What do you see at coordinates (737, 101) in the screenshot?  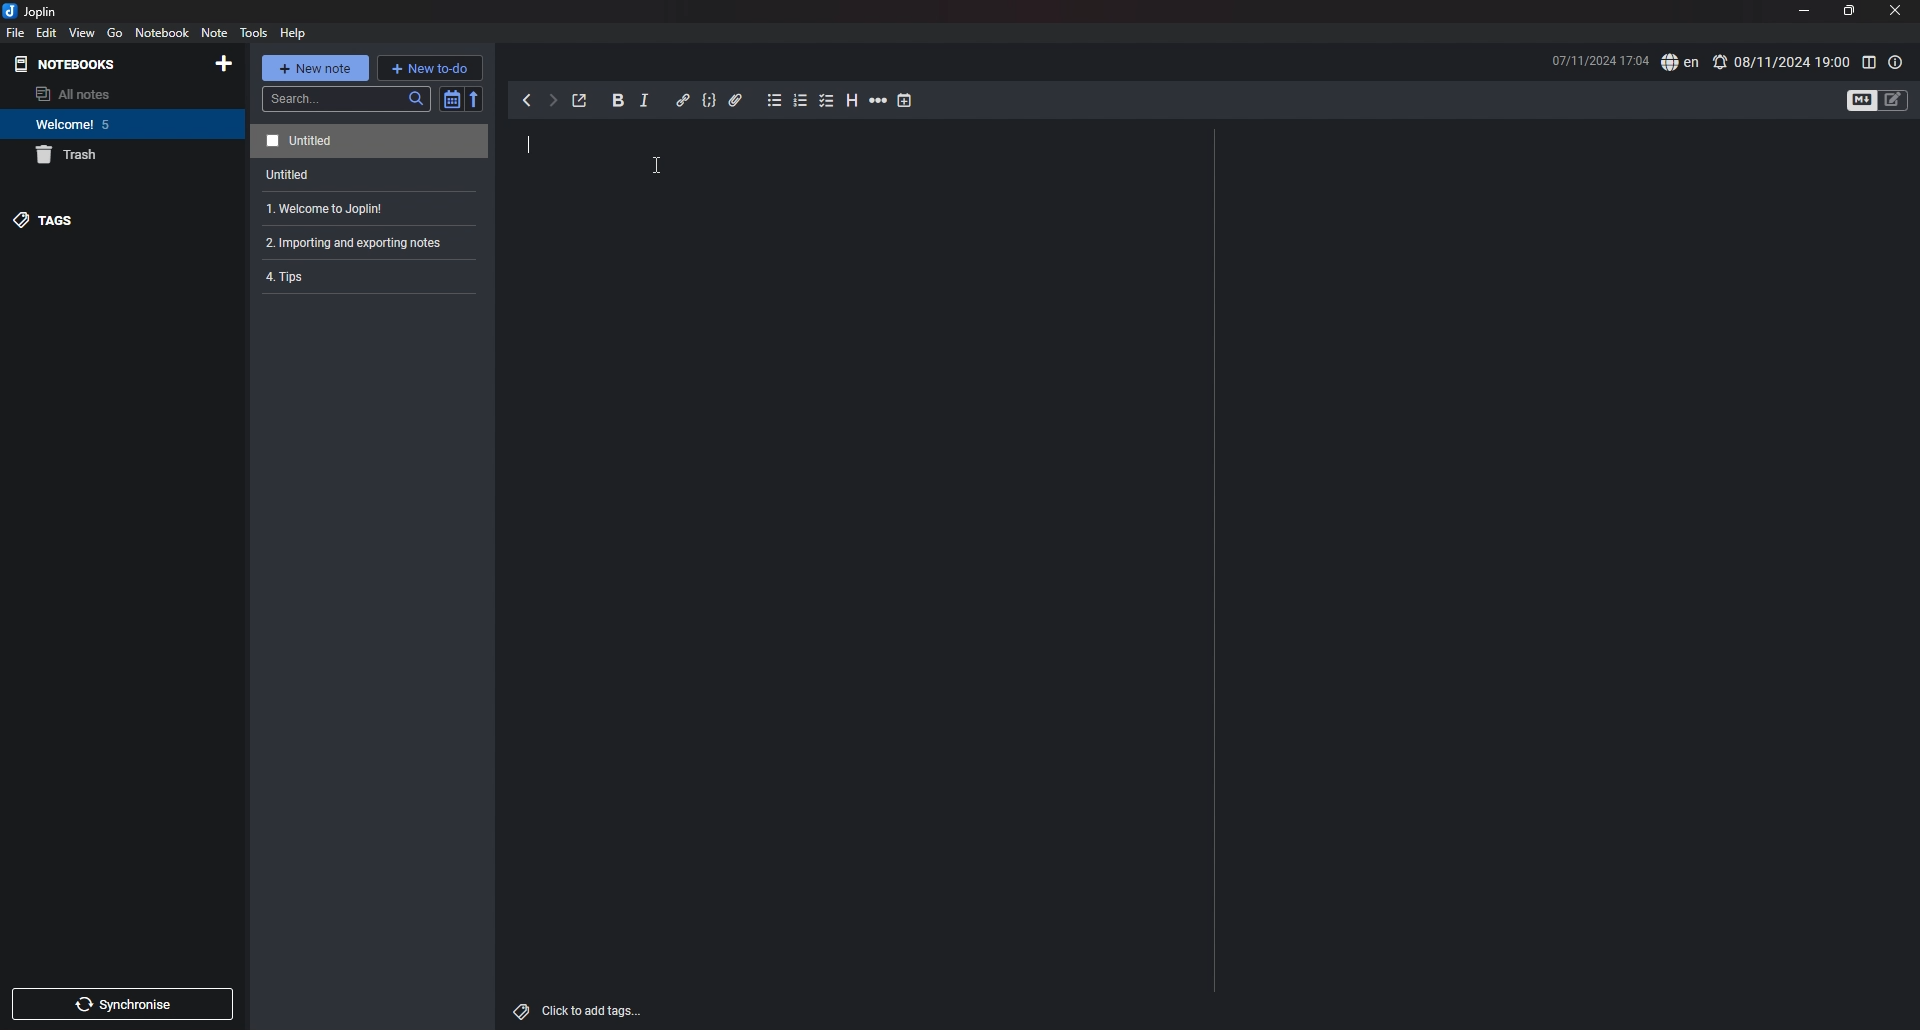 I see `attachment` at bounding box center [737, 101].